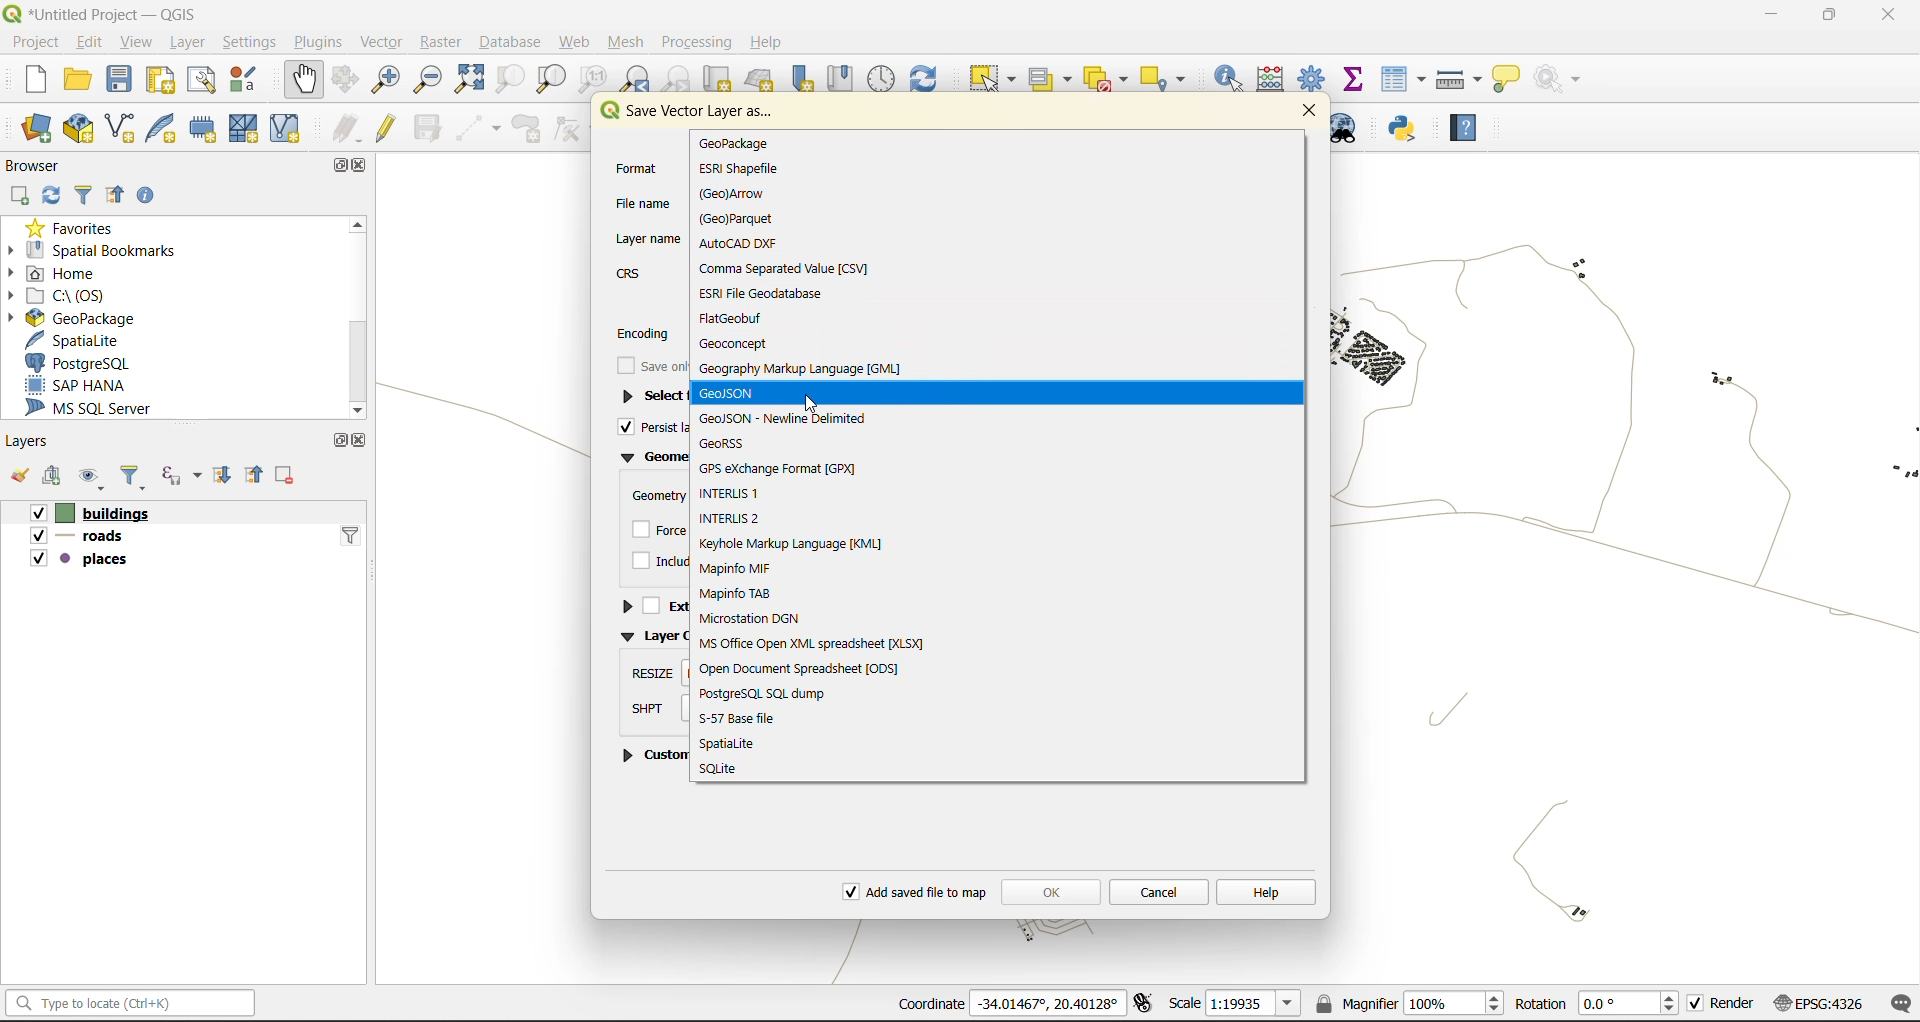 The image size is (1920, 1022). Describe the element at coordinates (647, 368) in the screenshot. I see `Save` at that location.